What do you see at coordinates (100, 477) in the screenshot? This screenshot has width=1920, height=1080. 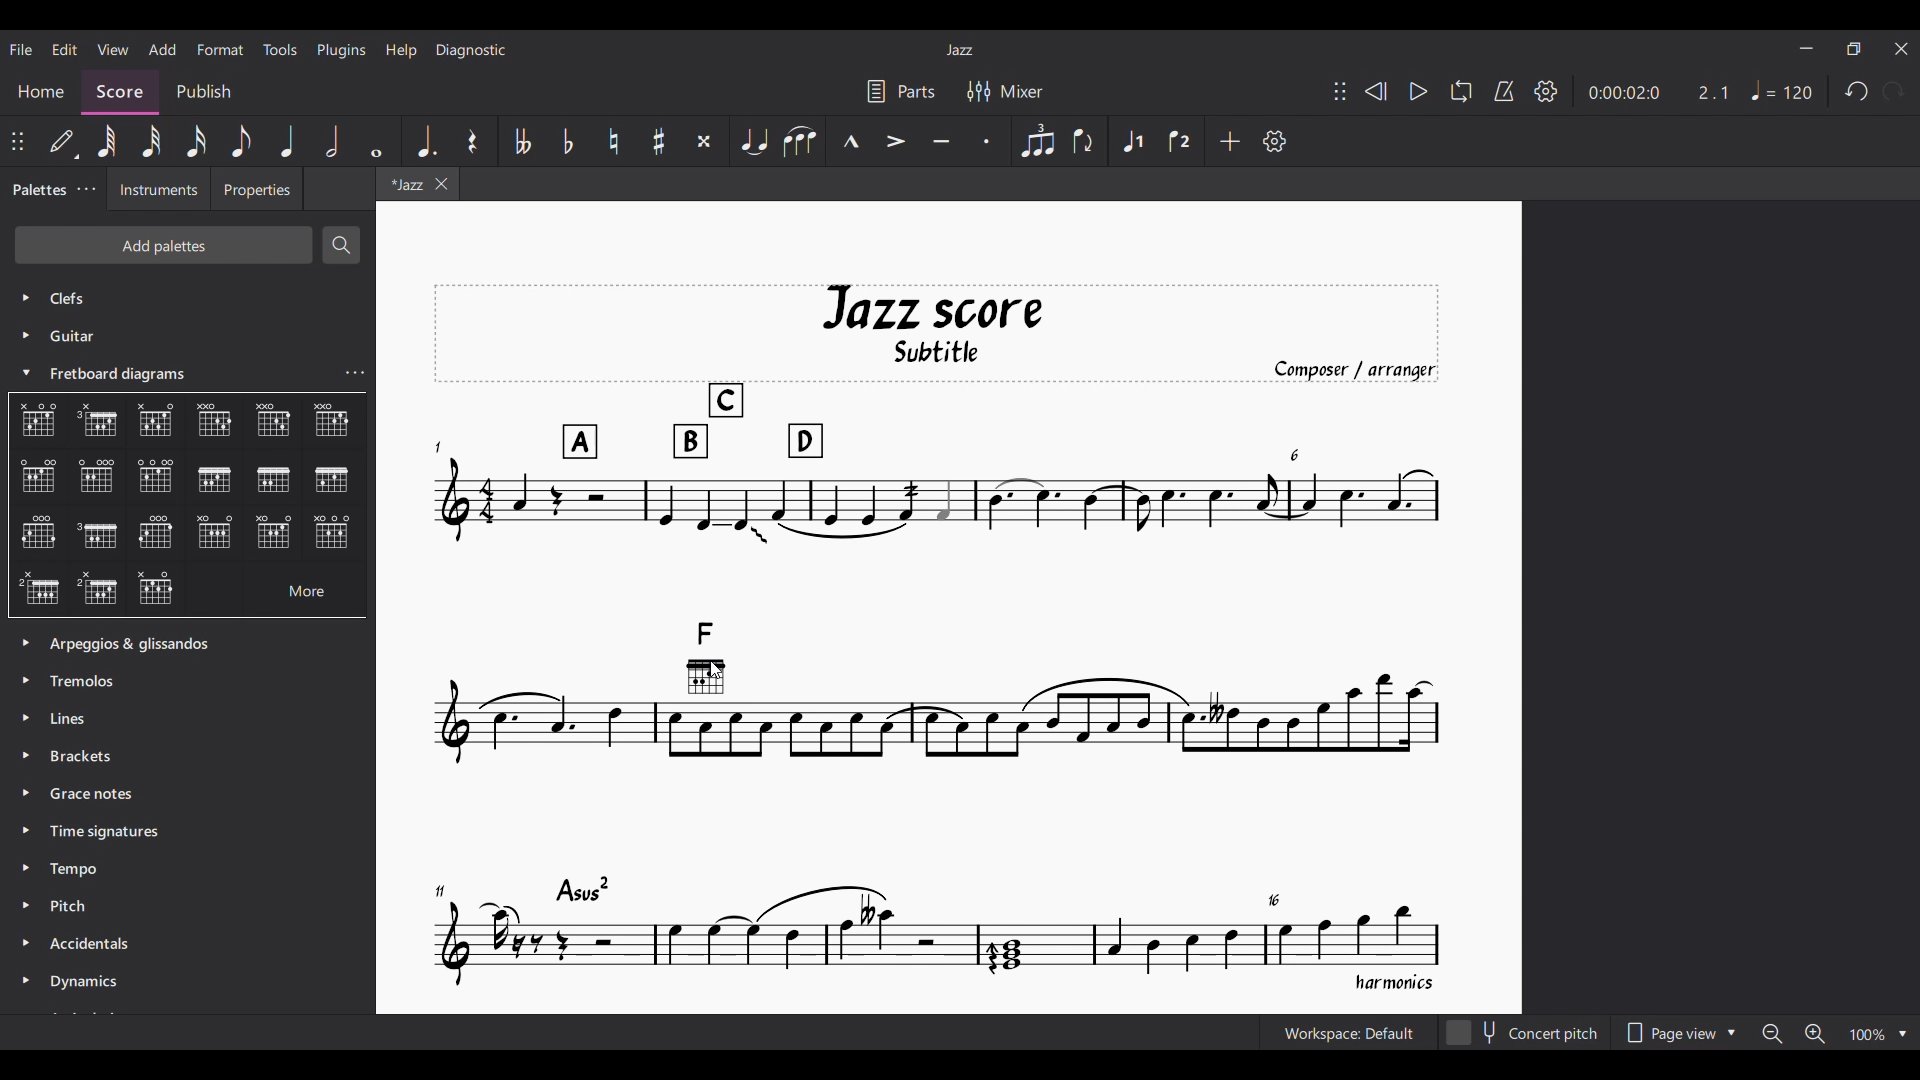 I see `Chart 7` at bounding box center [100, 477].